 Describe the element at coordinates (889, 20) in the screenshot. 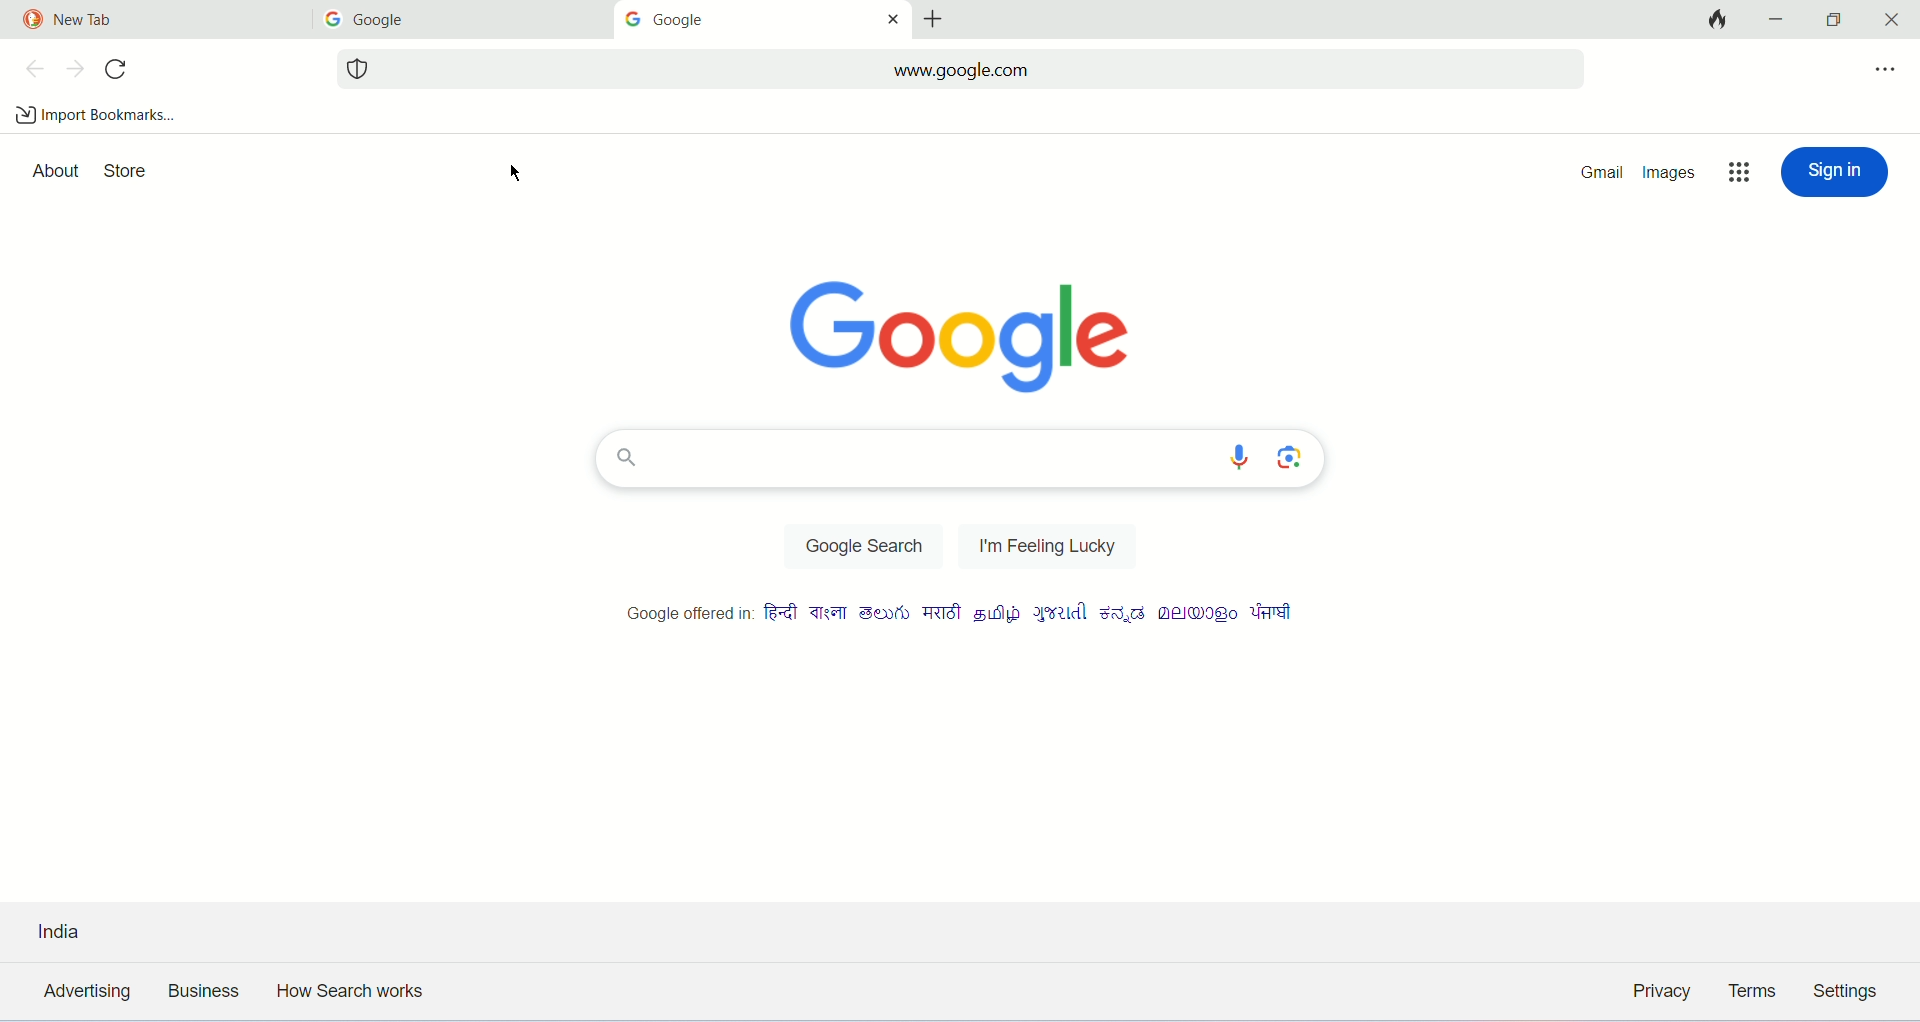

I see `close` at that location.